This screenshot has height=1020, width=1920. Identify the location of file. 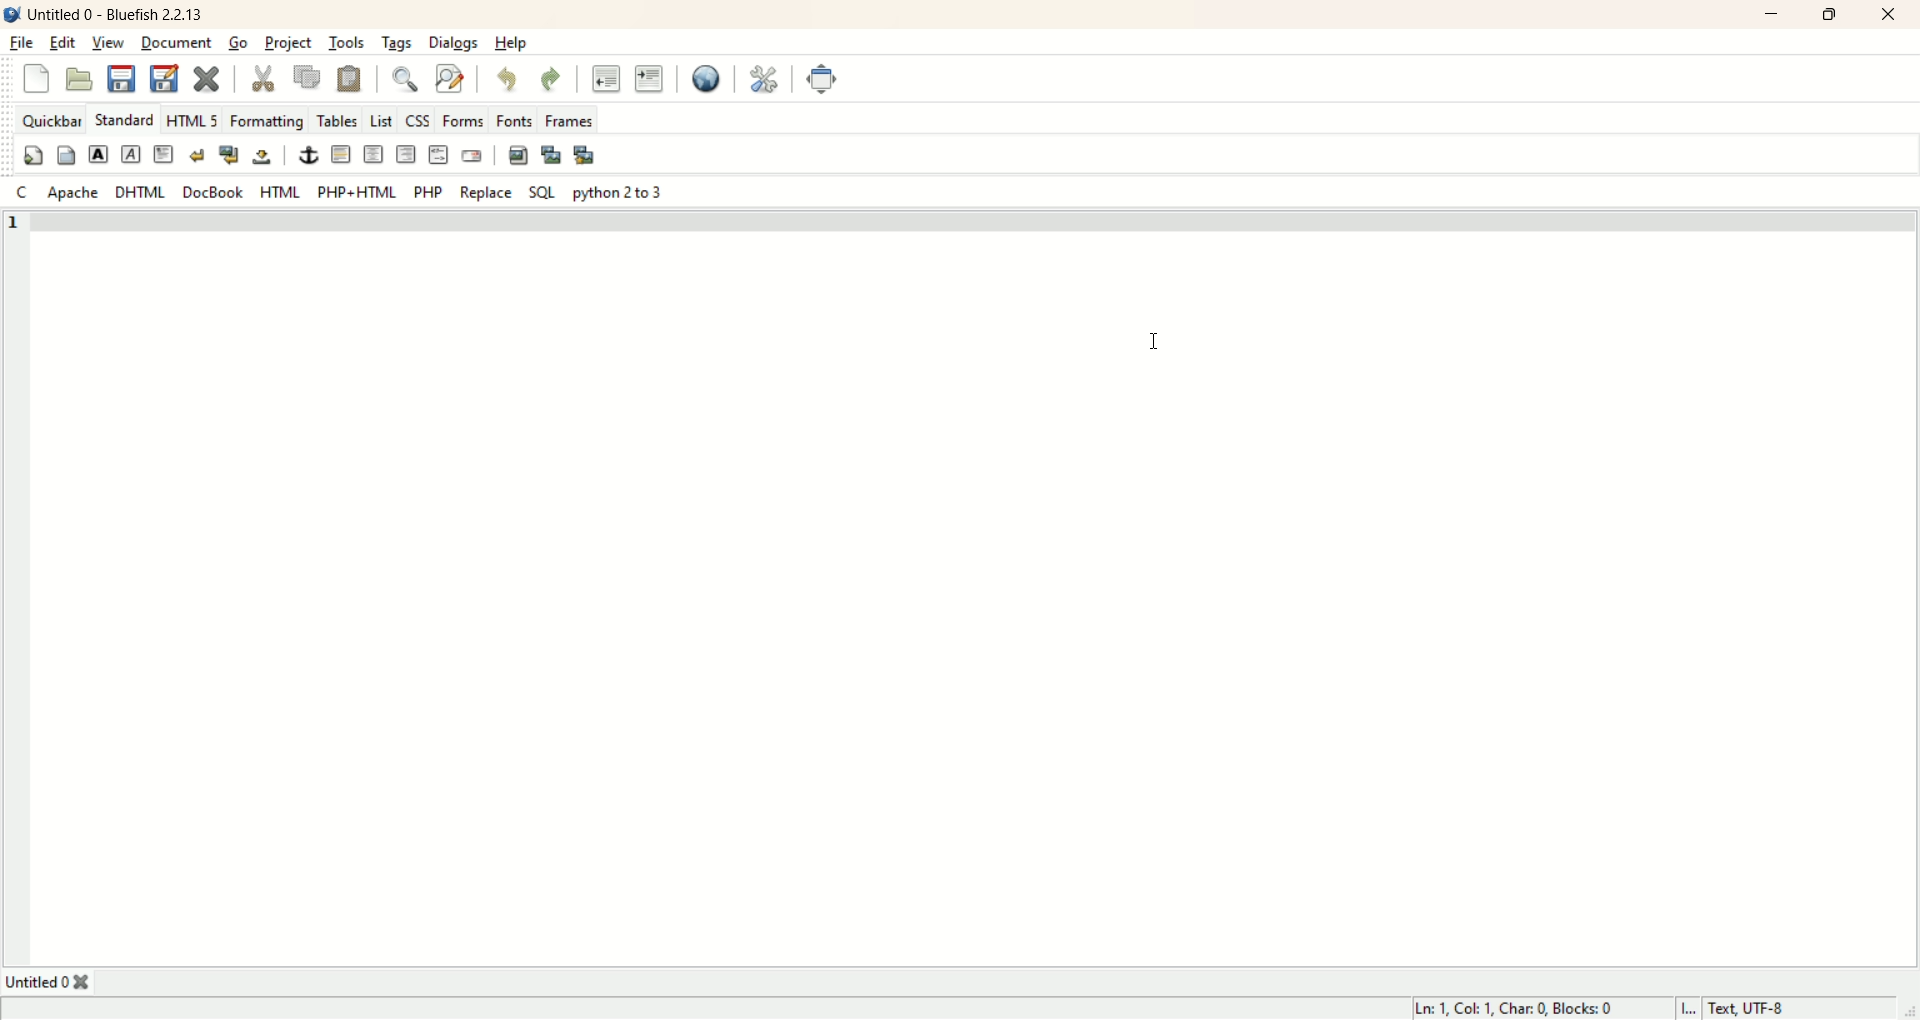
(22, 43).